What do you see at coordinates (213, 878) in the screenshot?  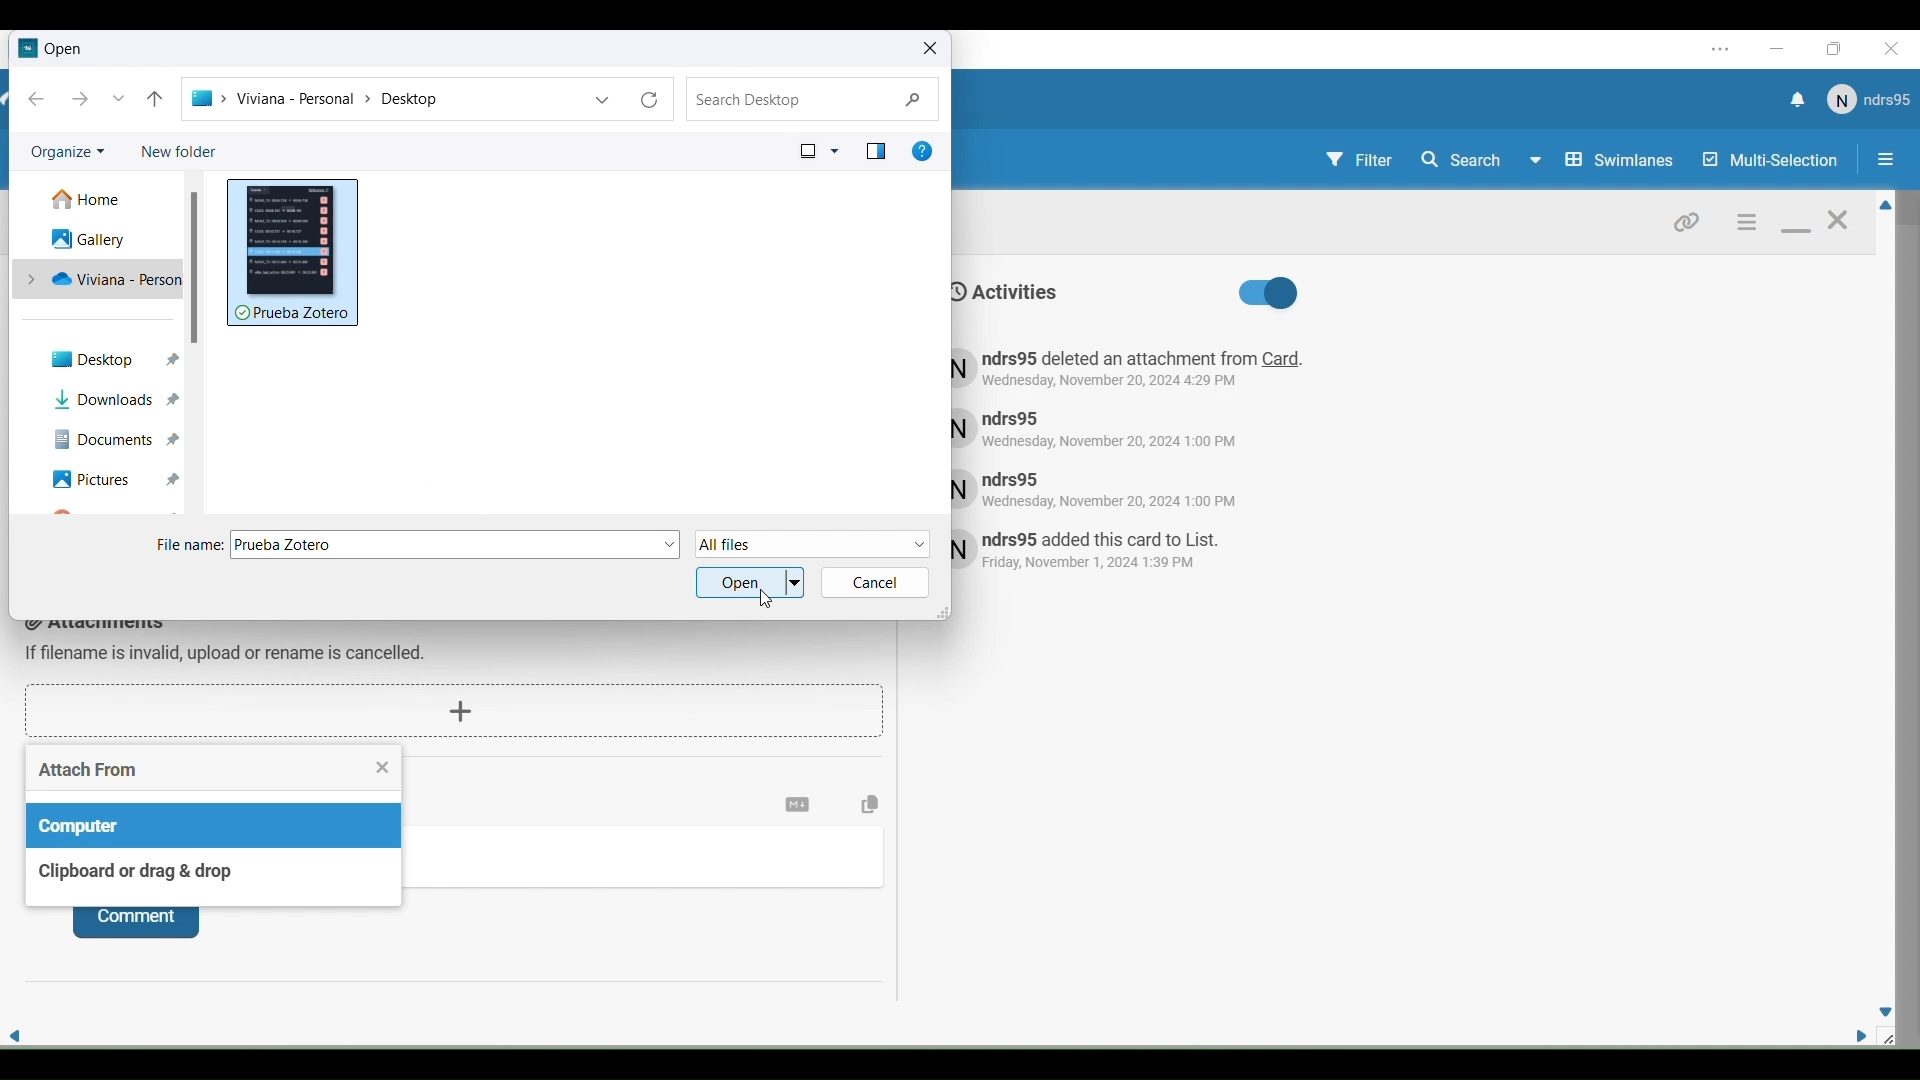 I see `Clipboard or drag & drop` at bounding box center [213, 878].